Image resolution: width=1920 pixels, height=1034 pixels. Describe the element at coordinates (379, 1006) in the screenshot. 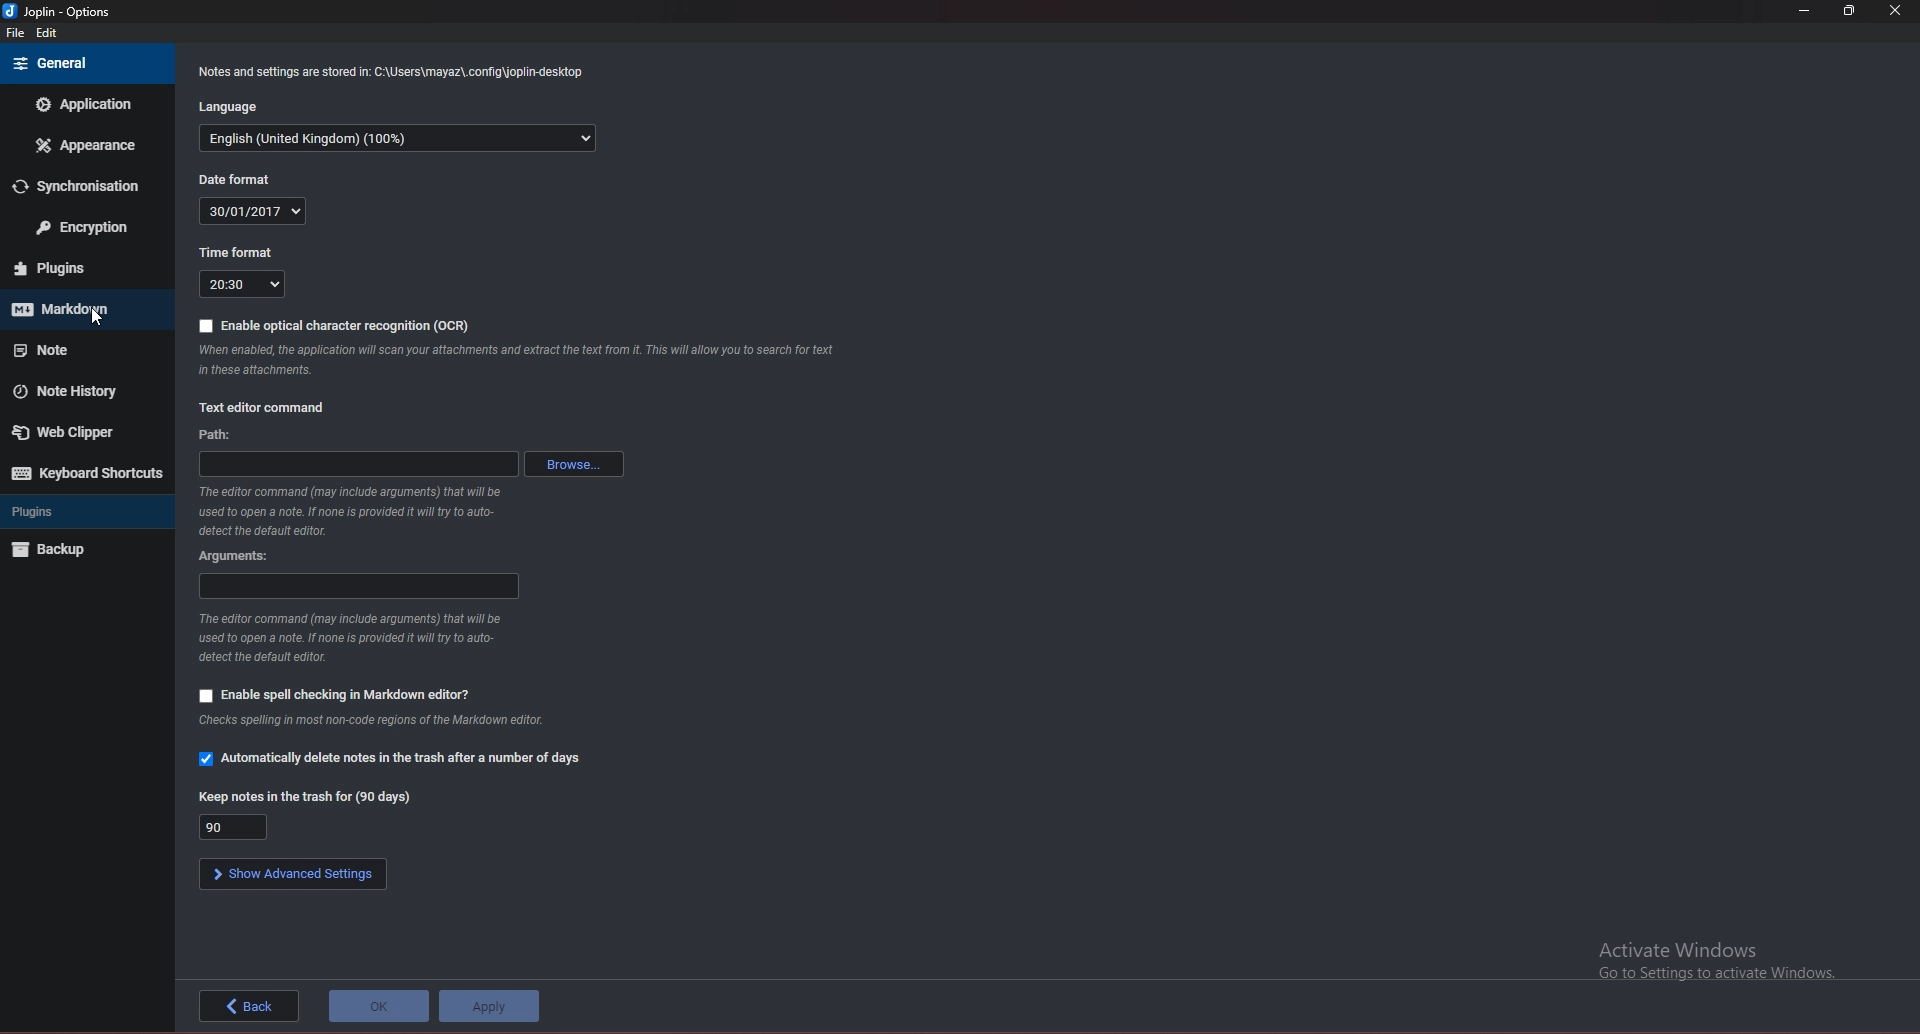

I see `ok` at that location.